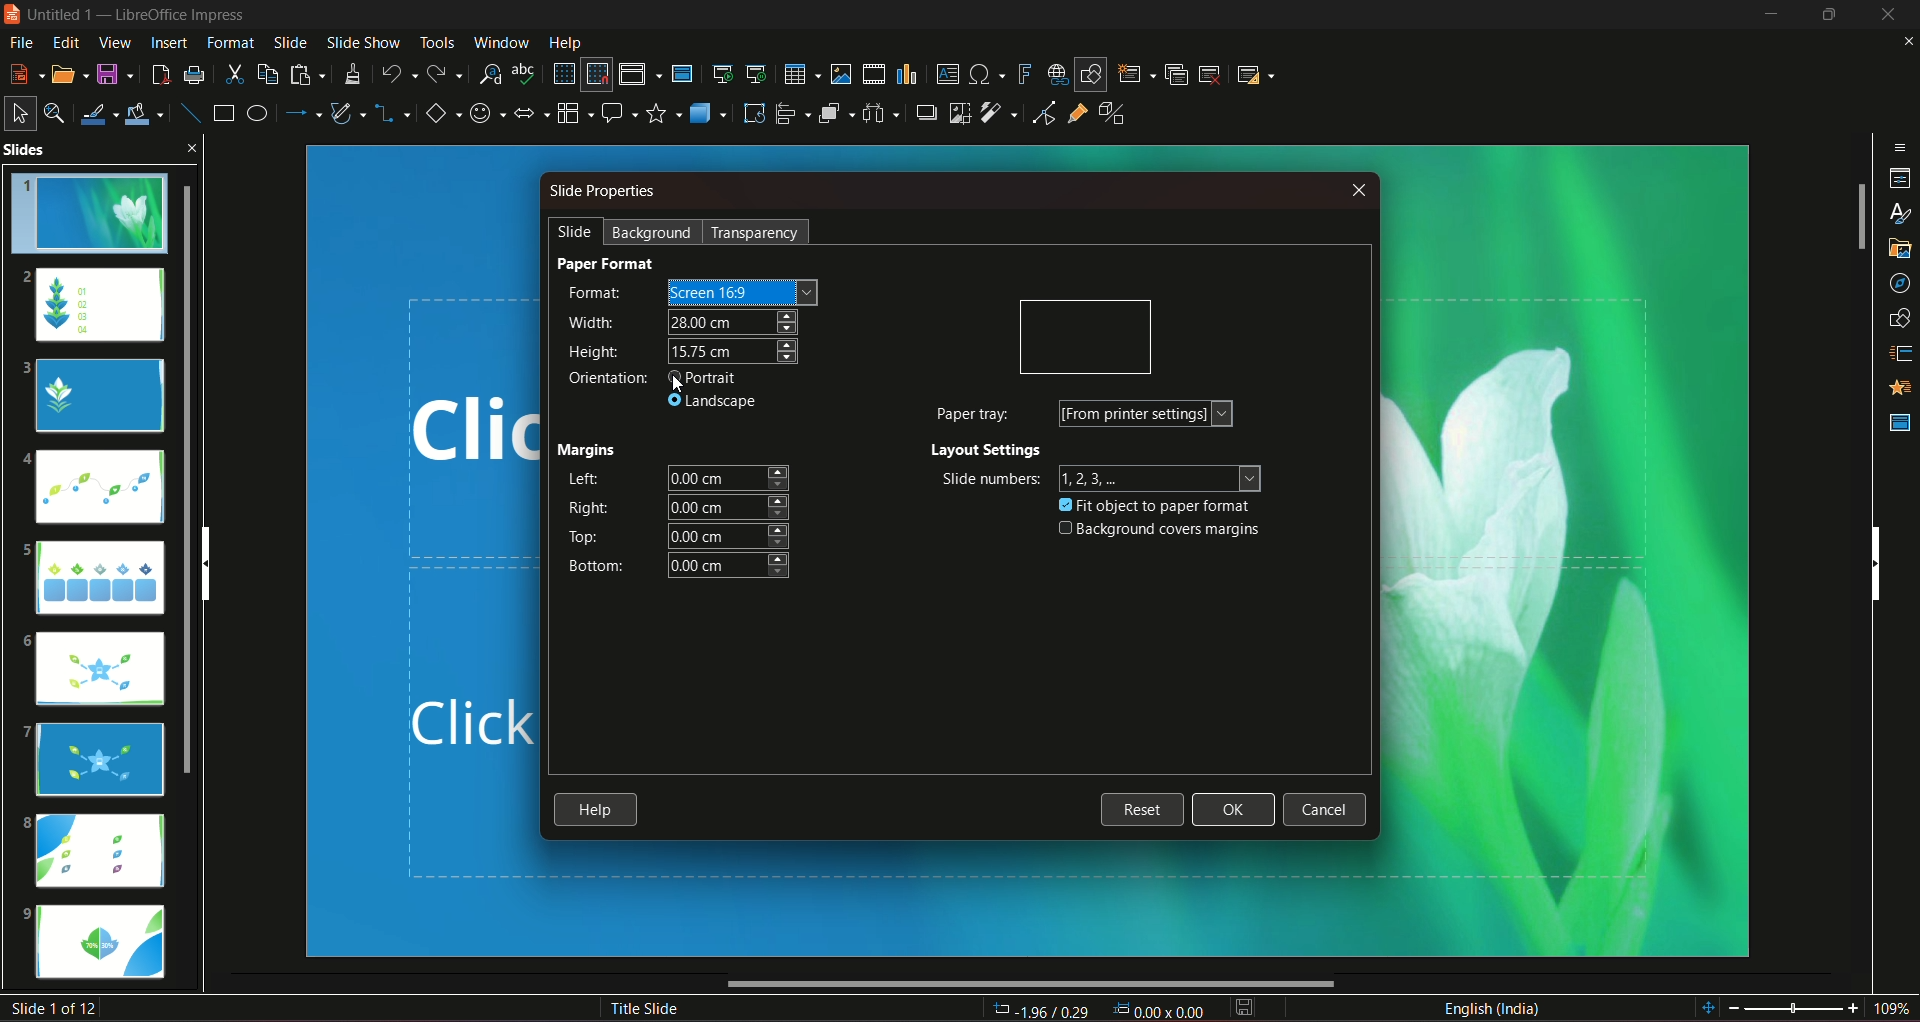  What do you see at coordinates (99, 850) in the screenshot?
I see `slide 8` at bounding box center [99, 850].